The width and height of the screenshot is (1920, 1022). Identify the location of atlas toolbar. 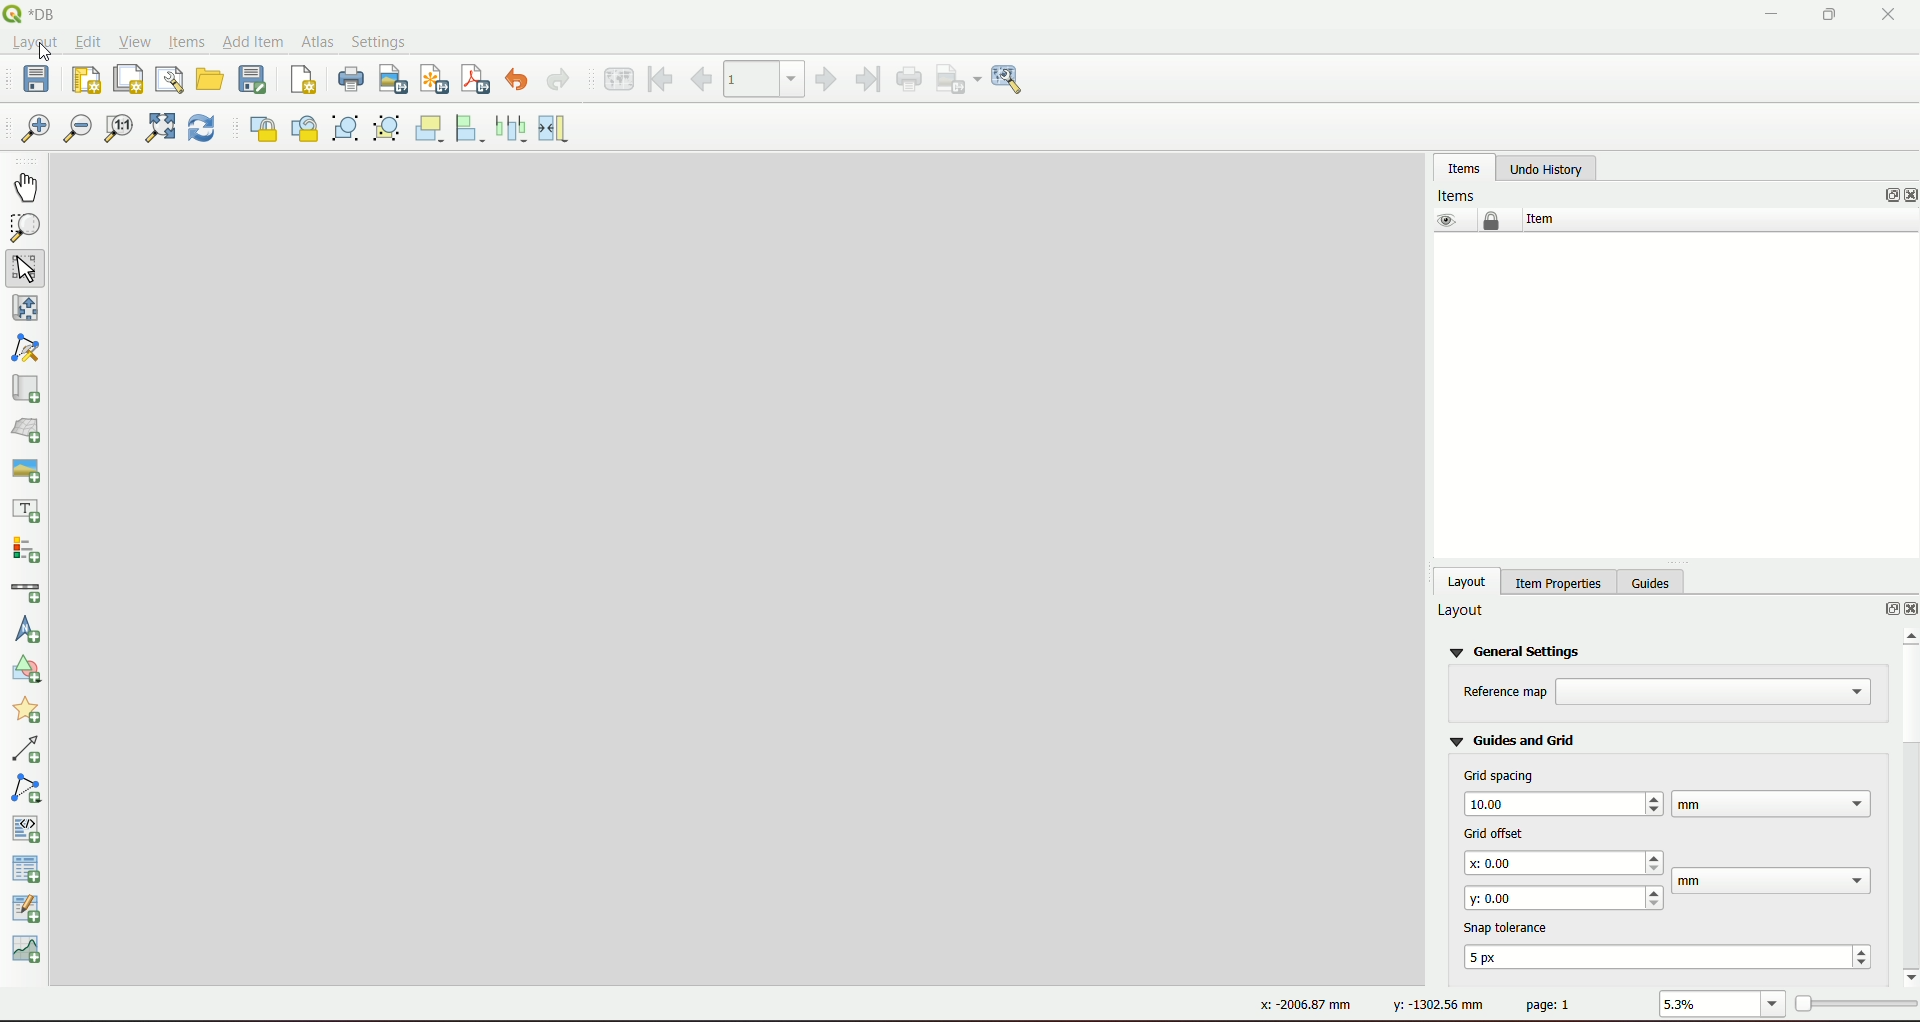
(764, 77).